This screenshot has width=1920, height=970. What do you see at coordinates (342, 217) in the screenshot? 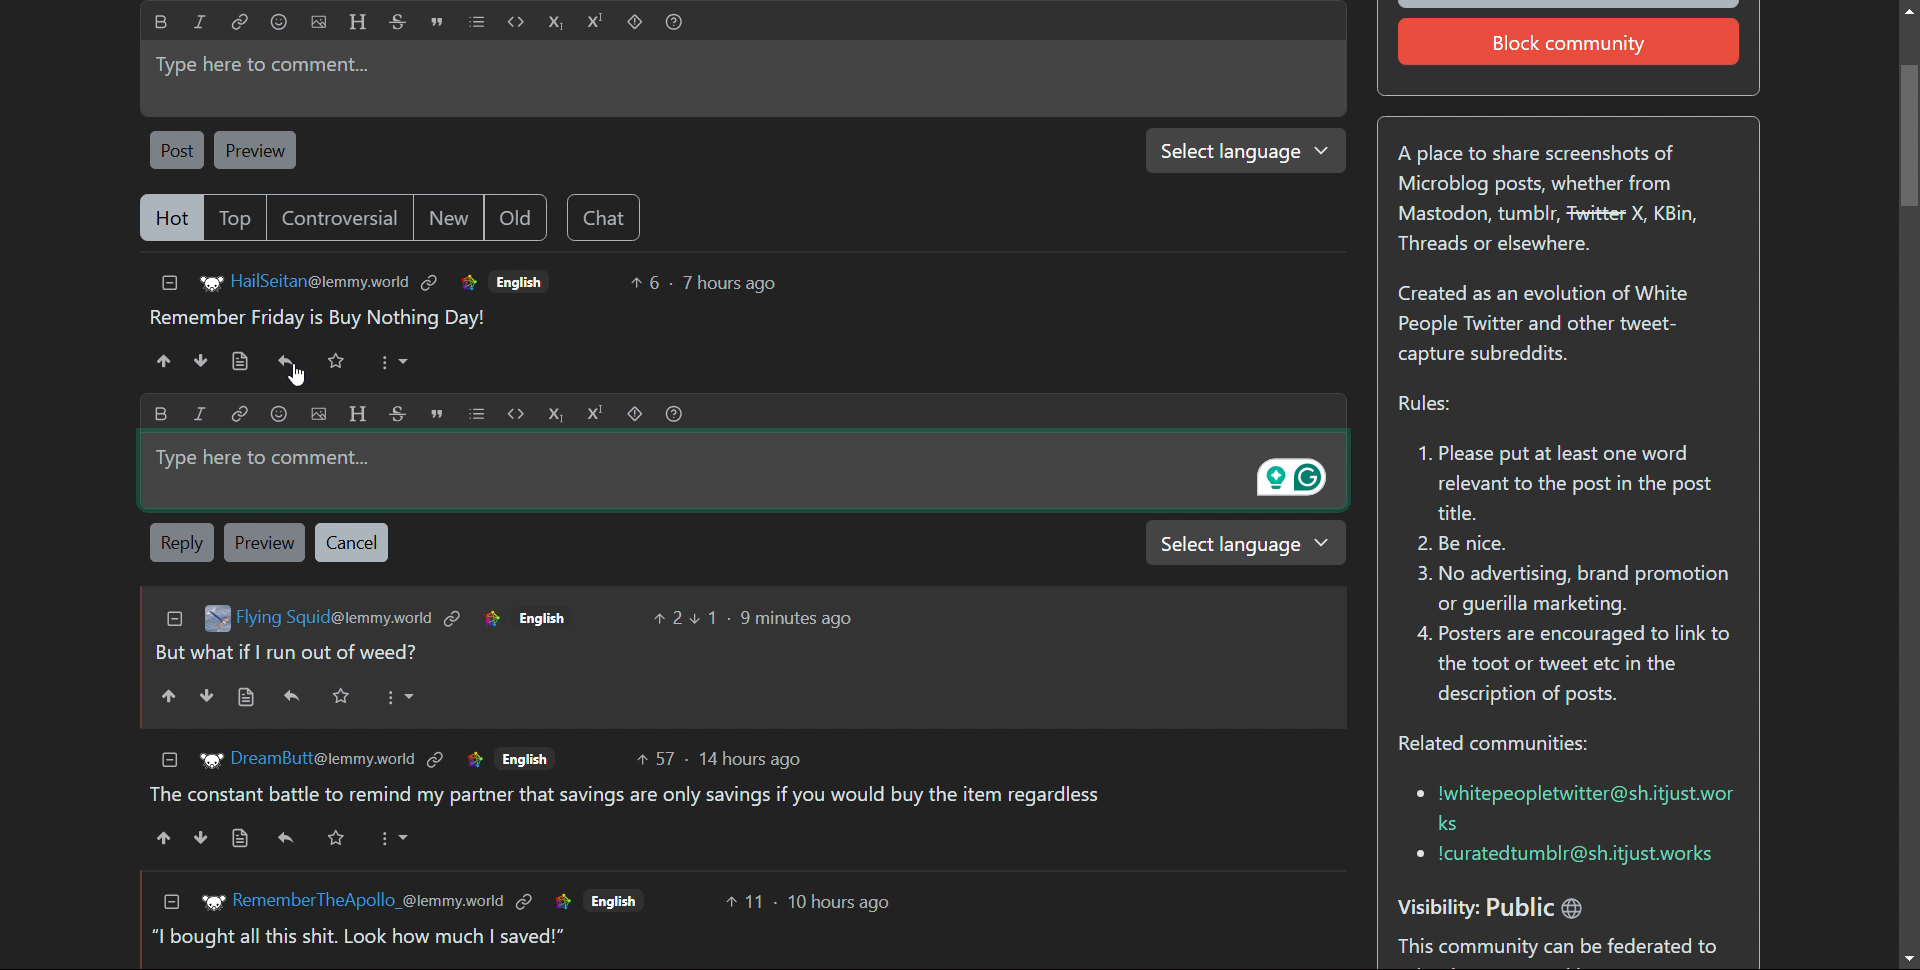
I see `controversial` at bounding box center [342, 217].